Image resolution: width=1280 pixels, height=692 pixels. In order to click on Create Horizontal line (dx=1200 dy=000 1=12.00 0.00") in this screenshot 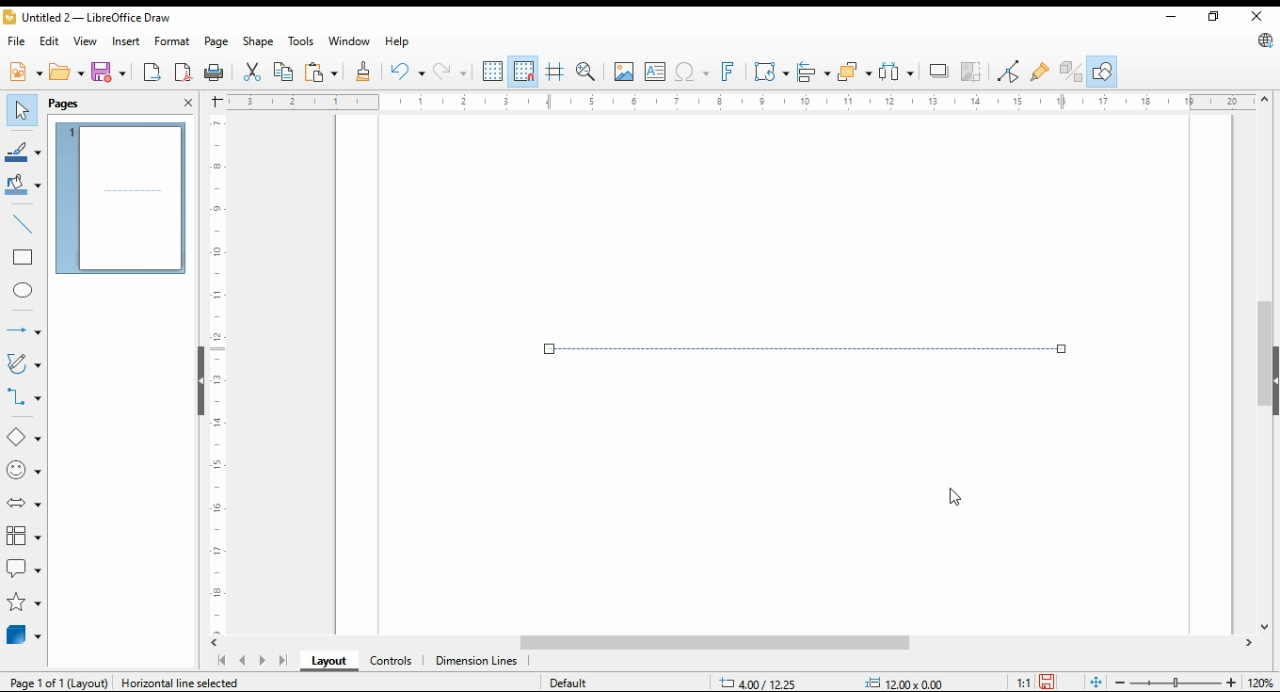, I will do `click(259, 681)`.